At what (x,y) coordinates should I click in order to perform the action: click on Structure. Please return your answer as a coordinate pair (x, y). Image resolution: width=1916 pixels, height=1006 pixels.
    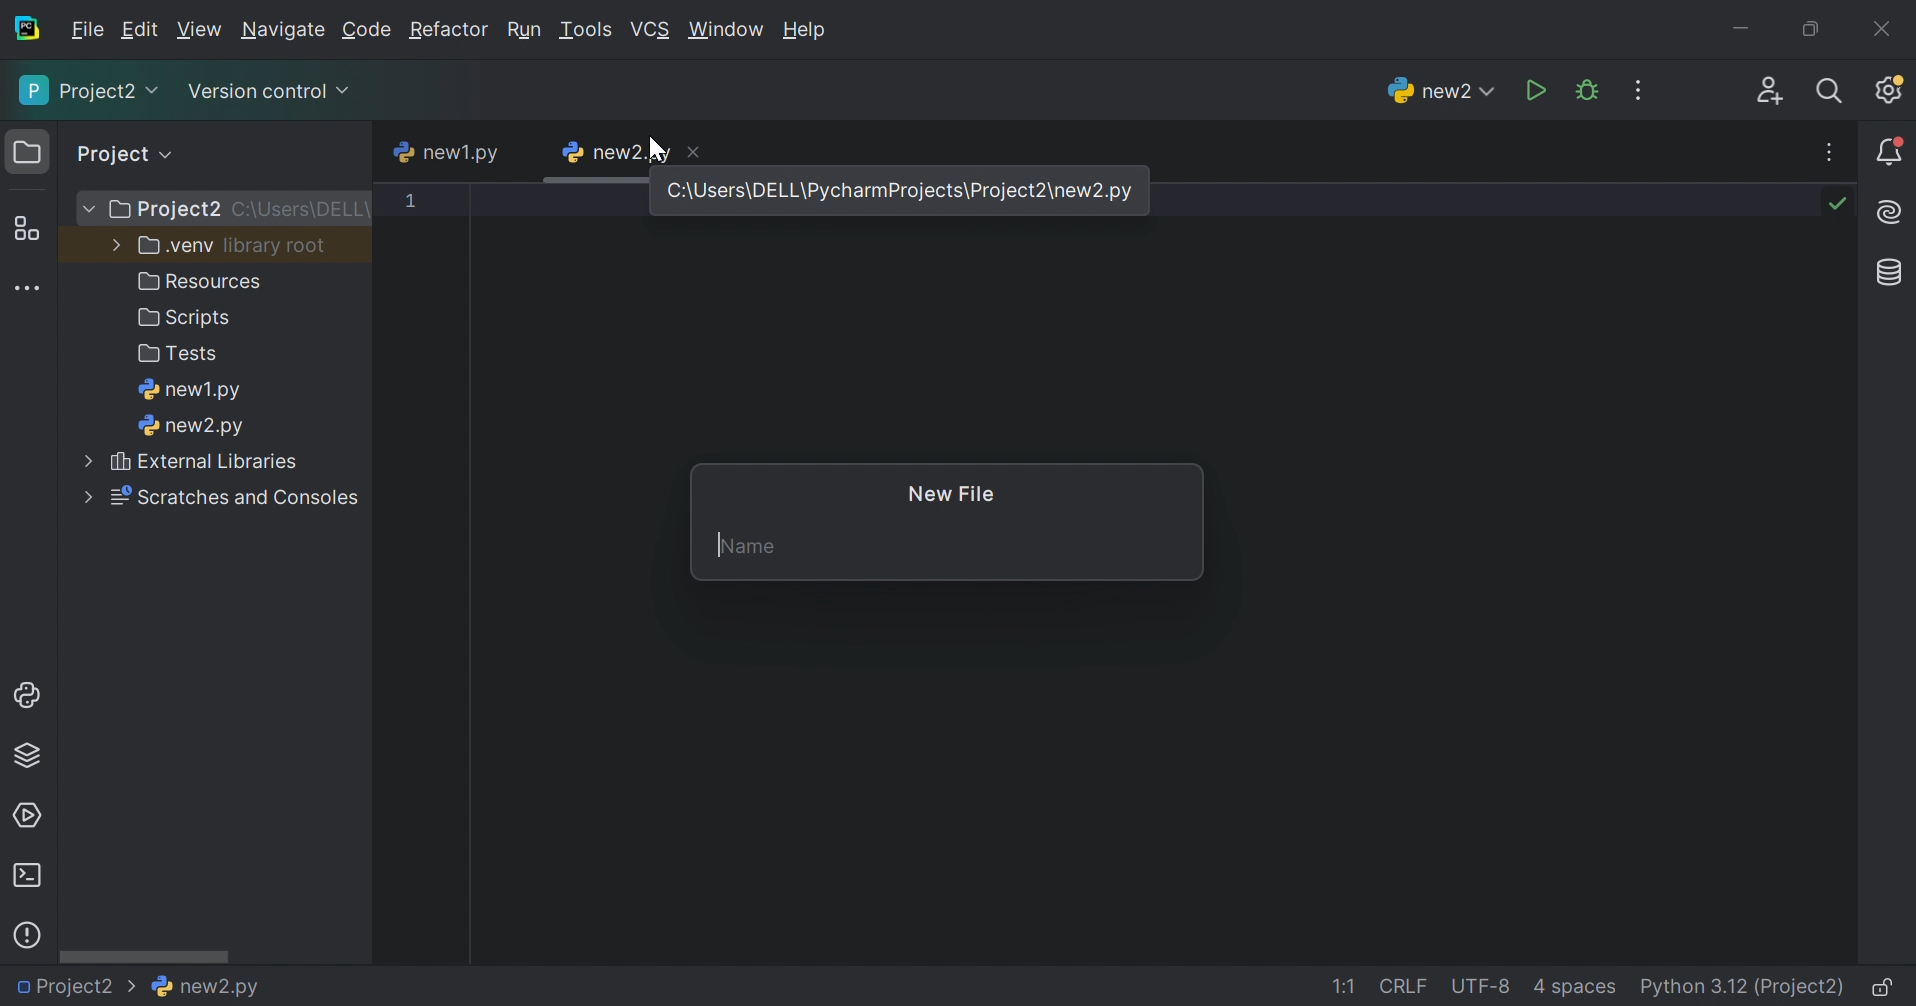
    Looking at the image, I should click on (25, 228).